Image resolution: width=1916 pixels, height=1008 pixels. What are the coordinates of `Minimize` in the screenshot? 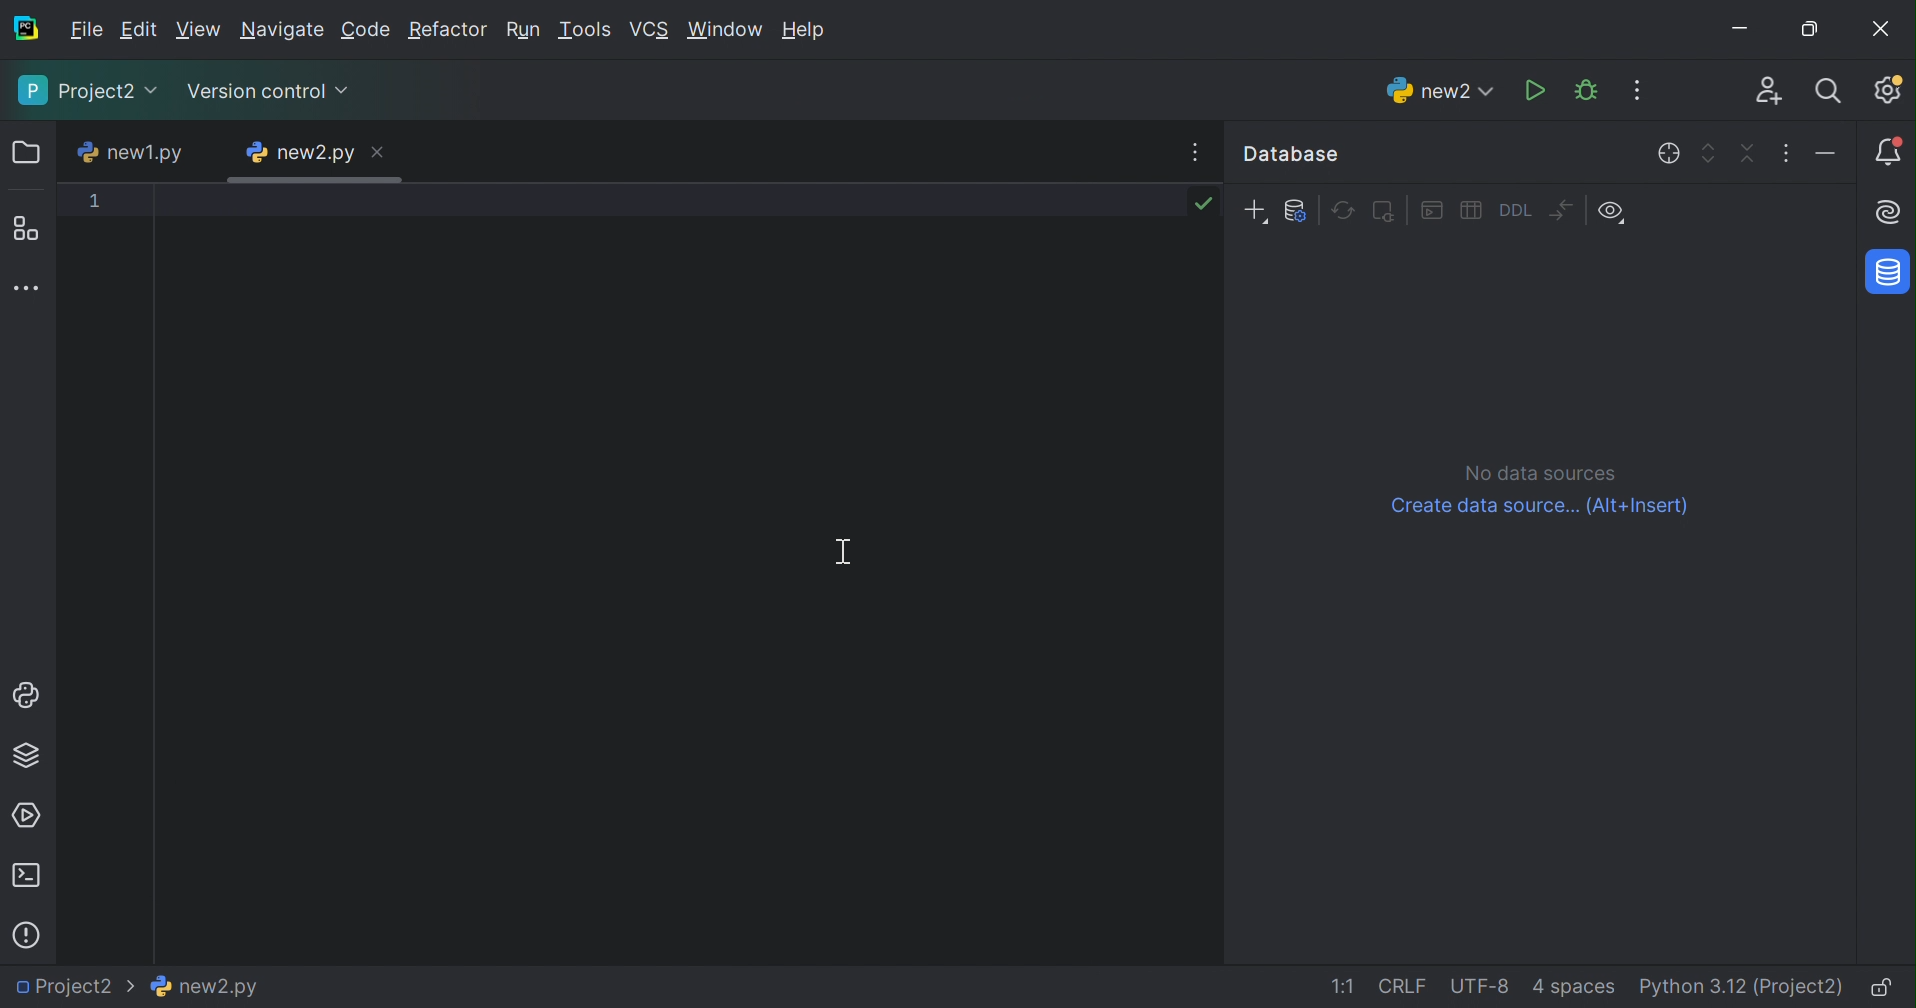 It's located at (1750, 29).